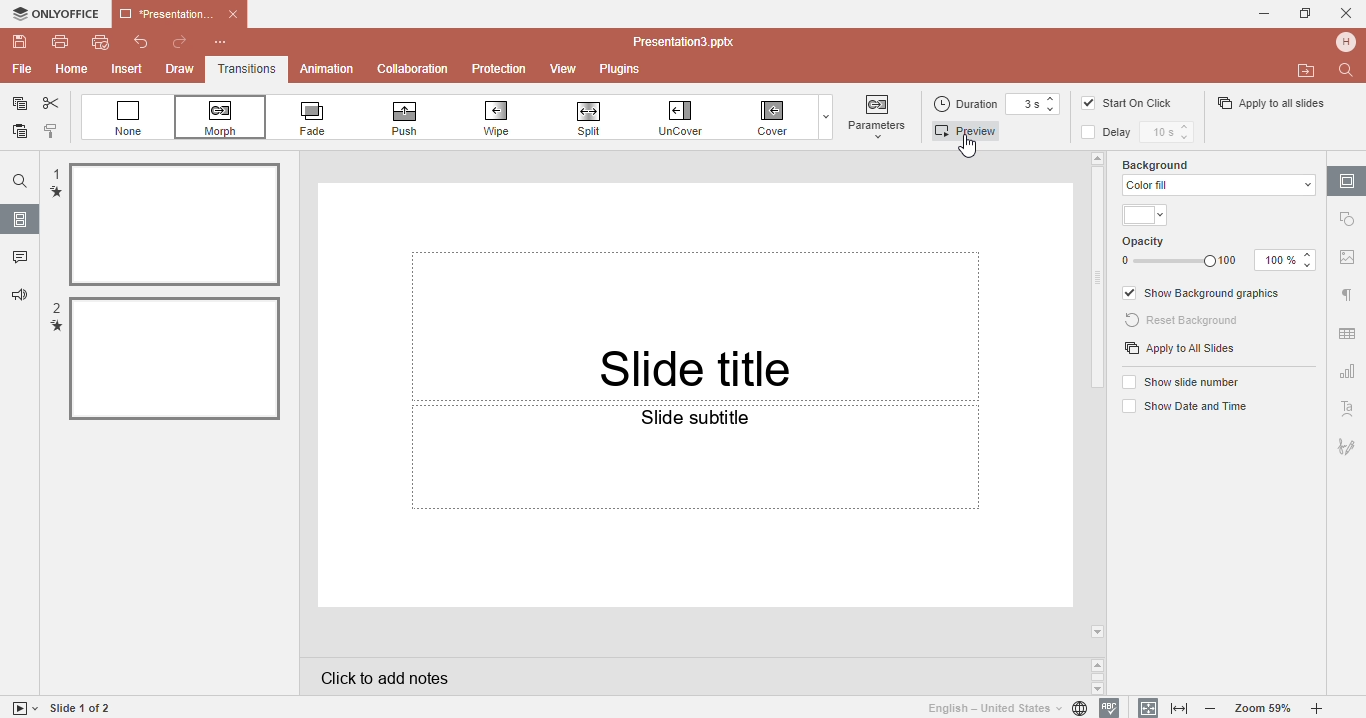 The width and height of the screenshot is (1366, 718). What do you see at coordinates (1346, 443) in the screenshot?
I see `Signature setting` at bounding box center [1346, 443].